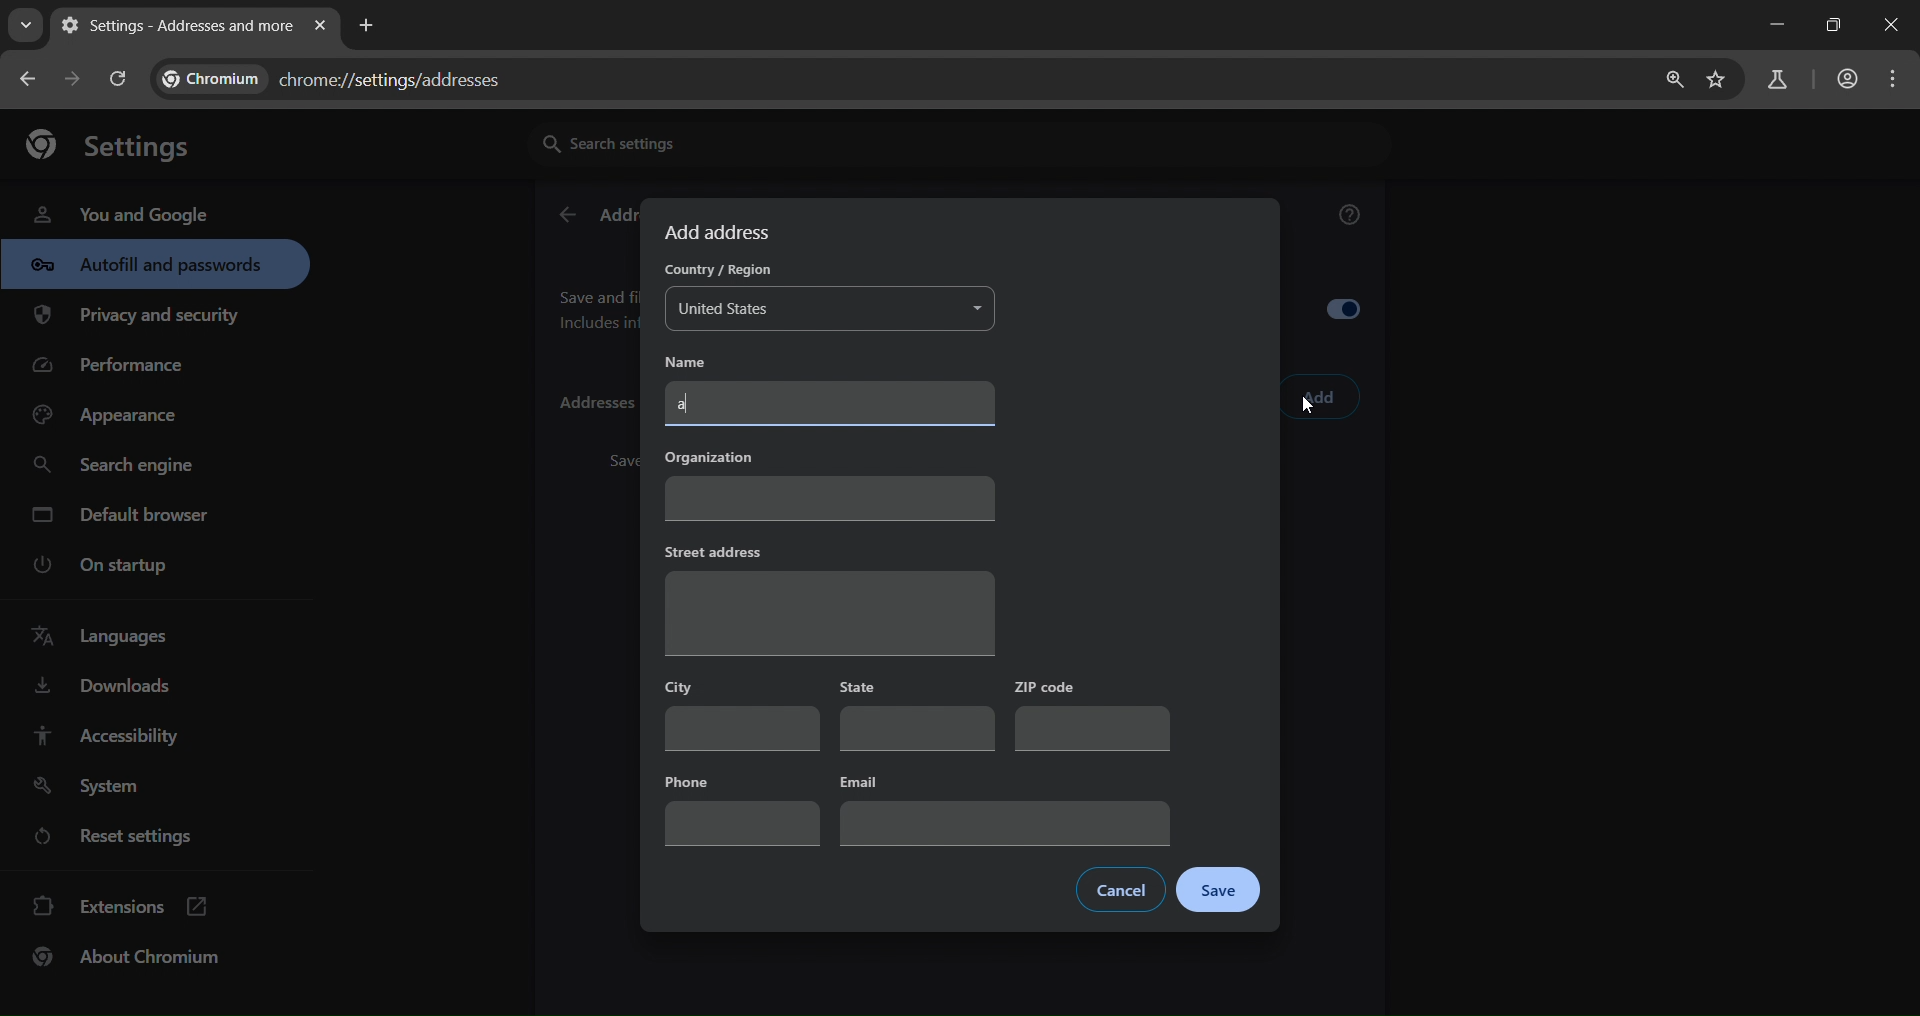  Describe the element at coordinates (76, 78) in the screenshot. I see `go back one page` at that location.